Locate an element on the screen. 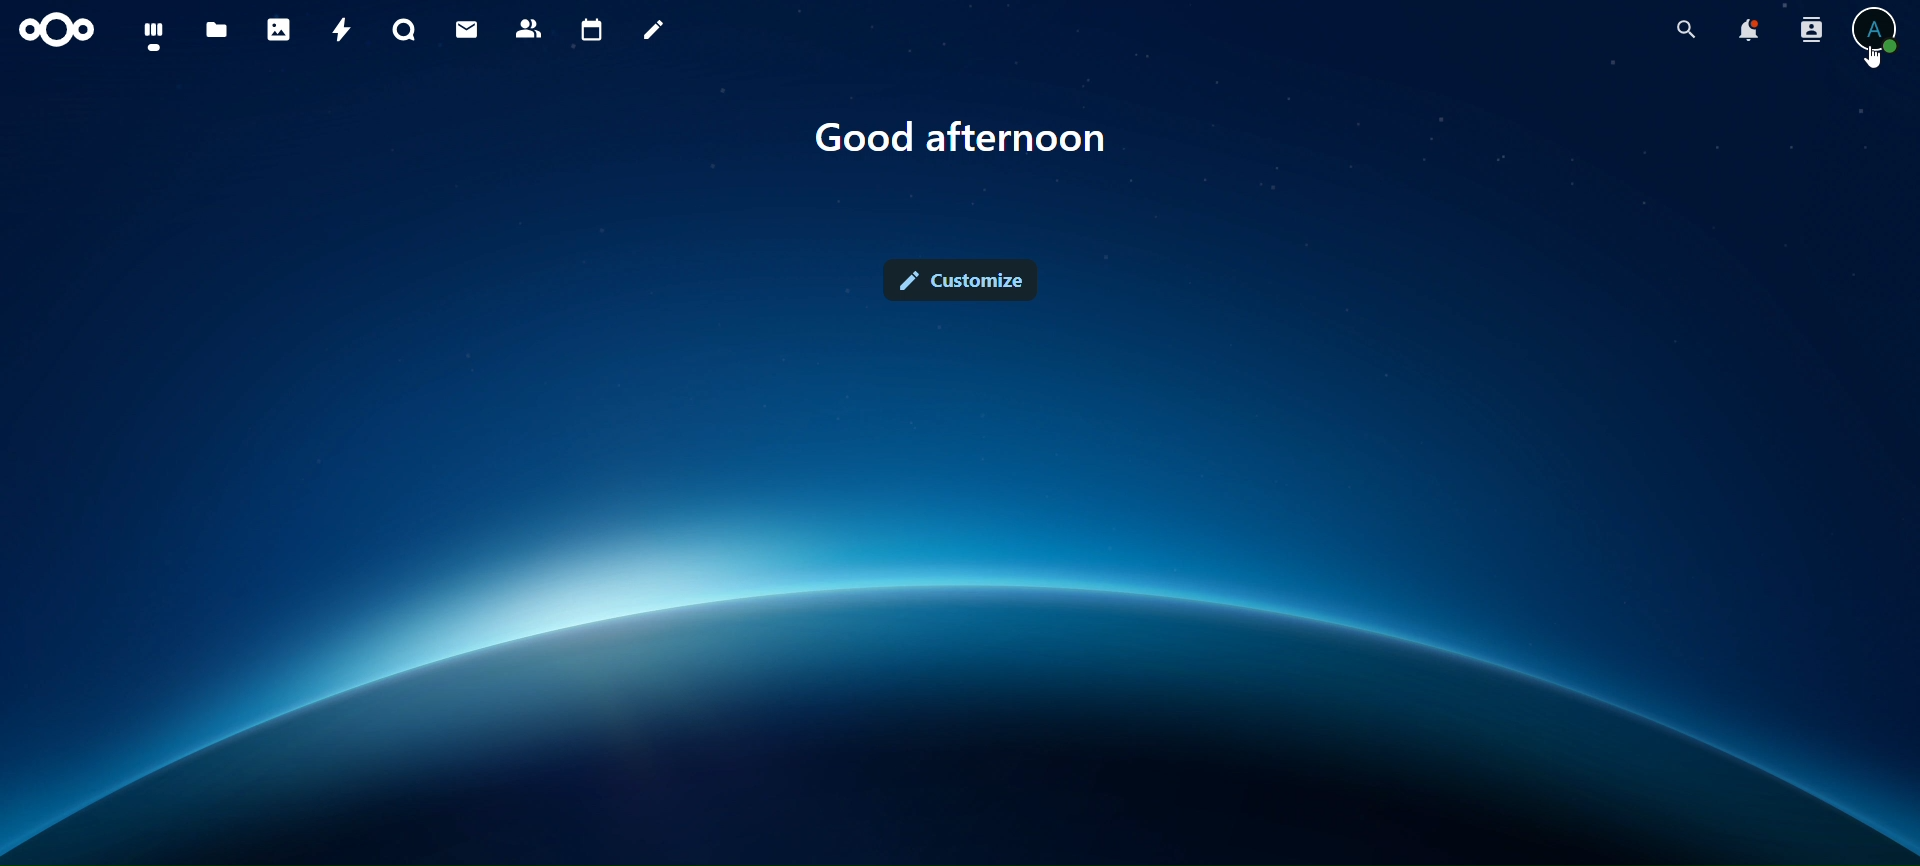 The width and height of the screenshot is (1920, 866). talk is located at coordinates (403, 29).